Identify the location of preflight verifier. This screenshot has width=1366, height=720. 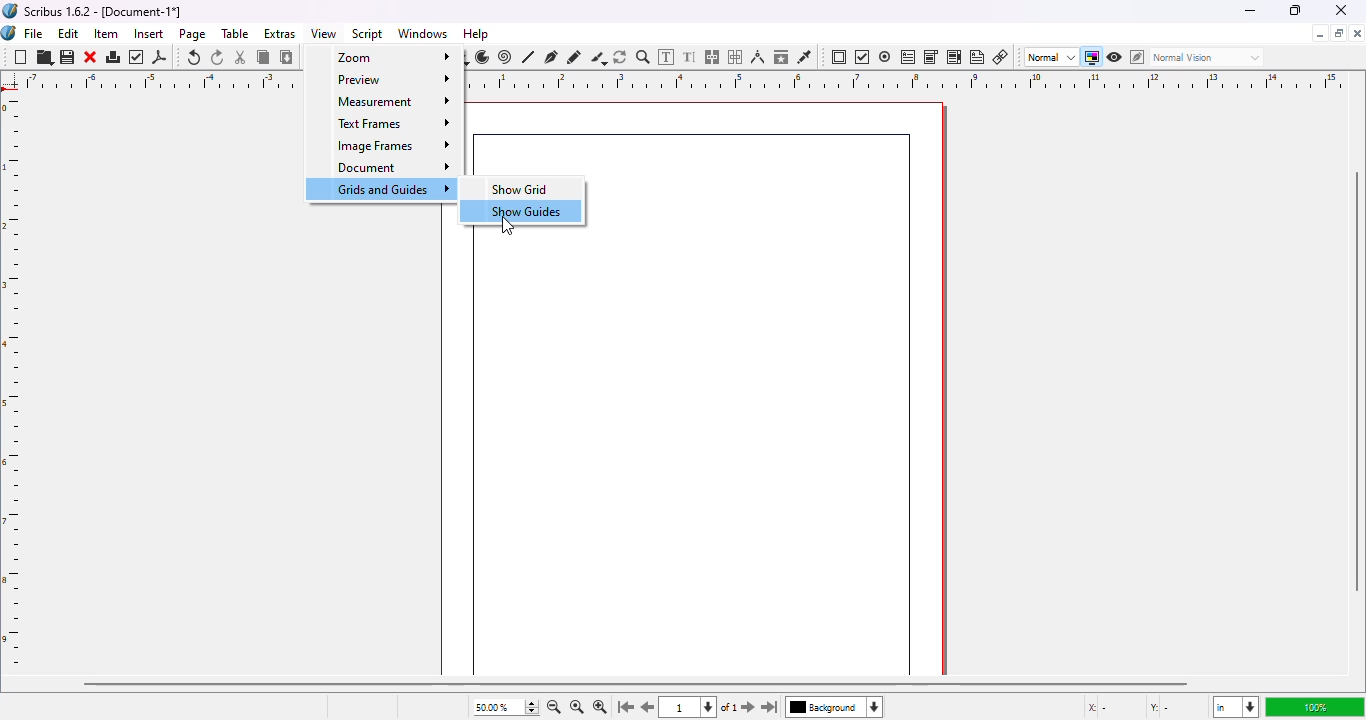
(138, 57).